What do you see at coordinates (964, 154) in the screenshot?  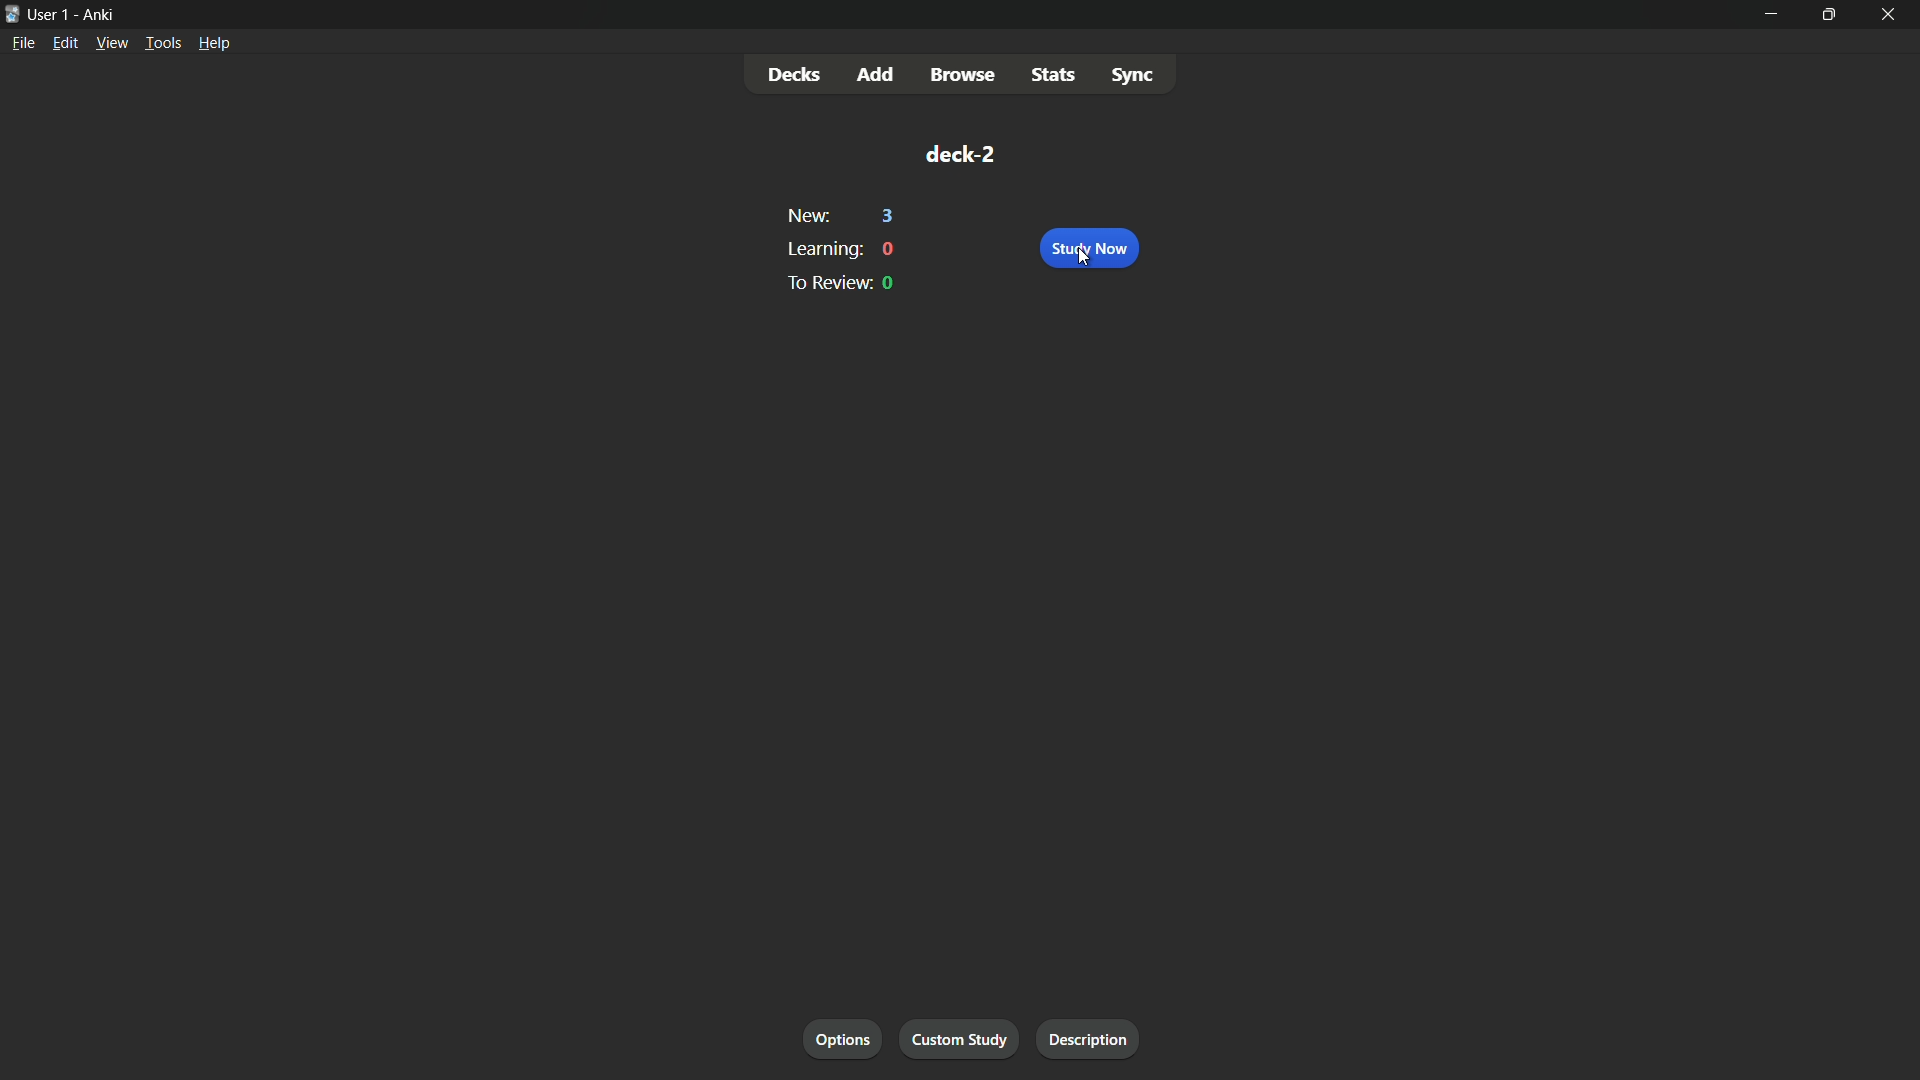 I see `deck-2` at bounding box center [964, 154].